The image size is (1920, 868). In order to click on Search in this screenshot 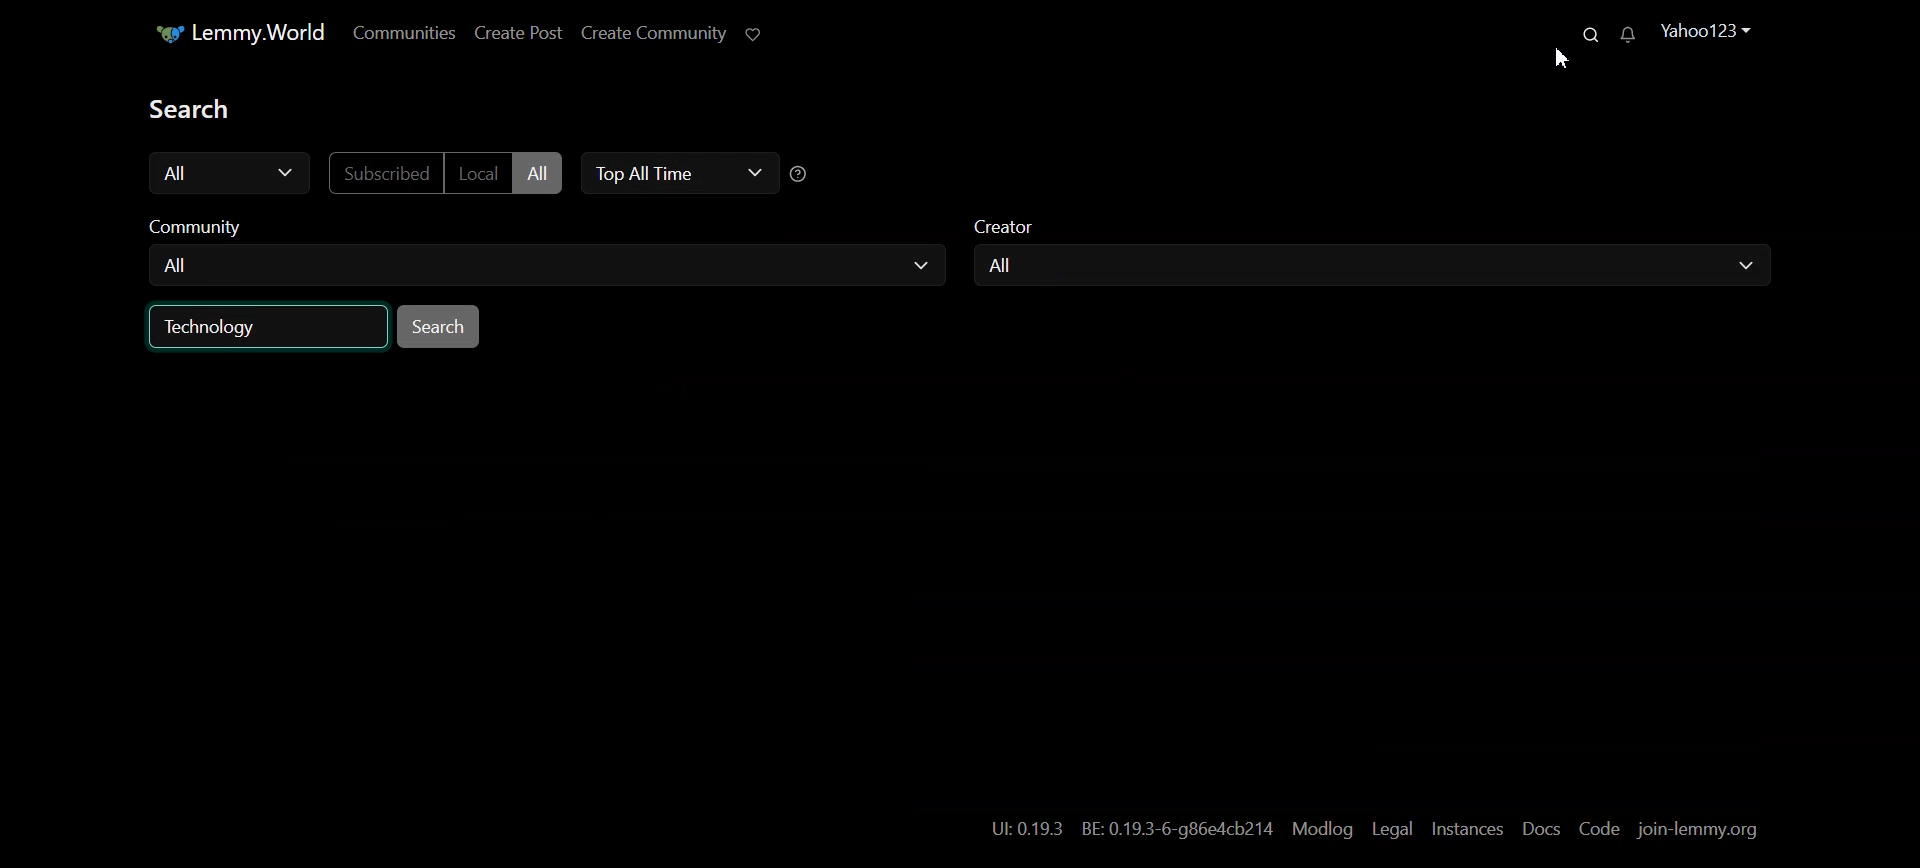, I will do `click(439, 326)`.